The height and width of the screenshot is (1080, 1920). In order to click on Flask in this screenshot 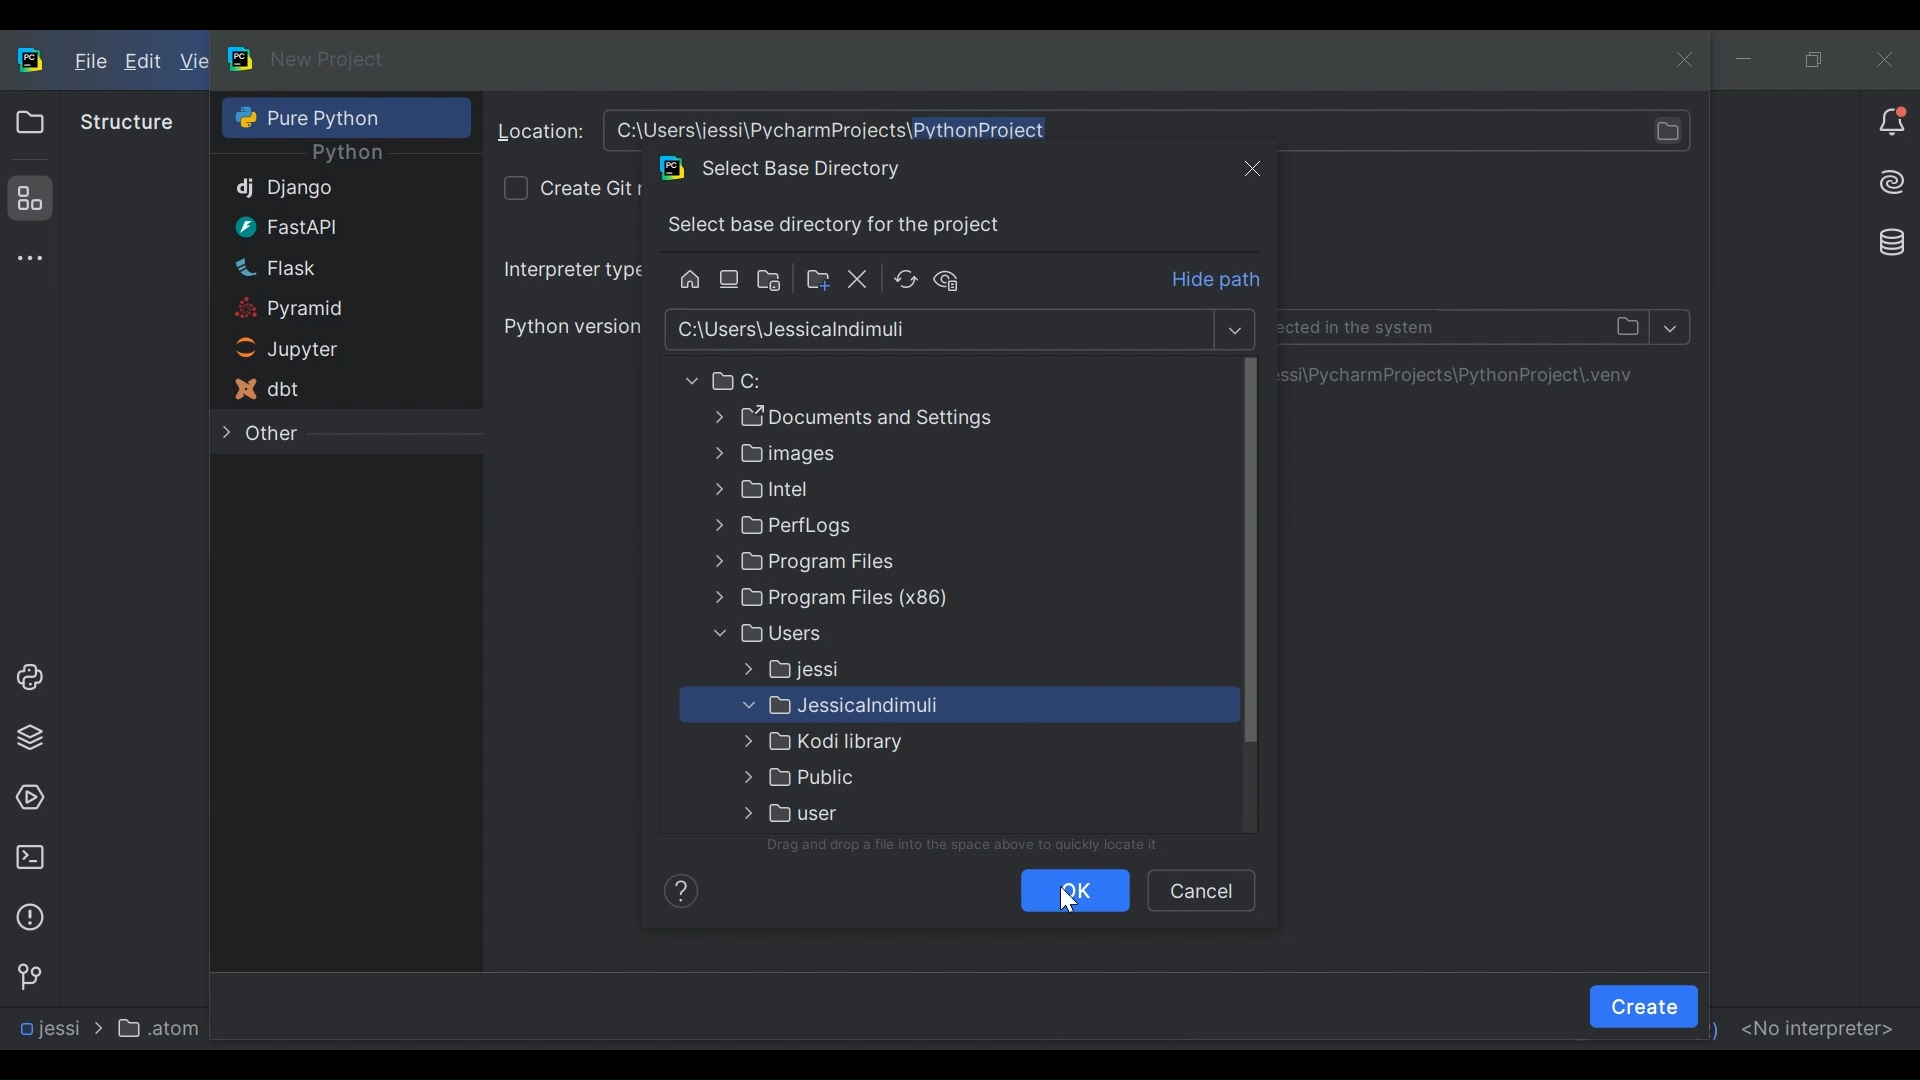, I will do `click(319, 267)`.